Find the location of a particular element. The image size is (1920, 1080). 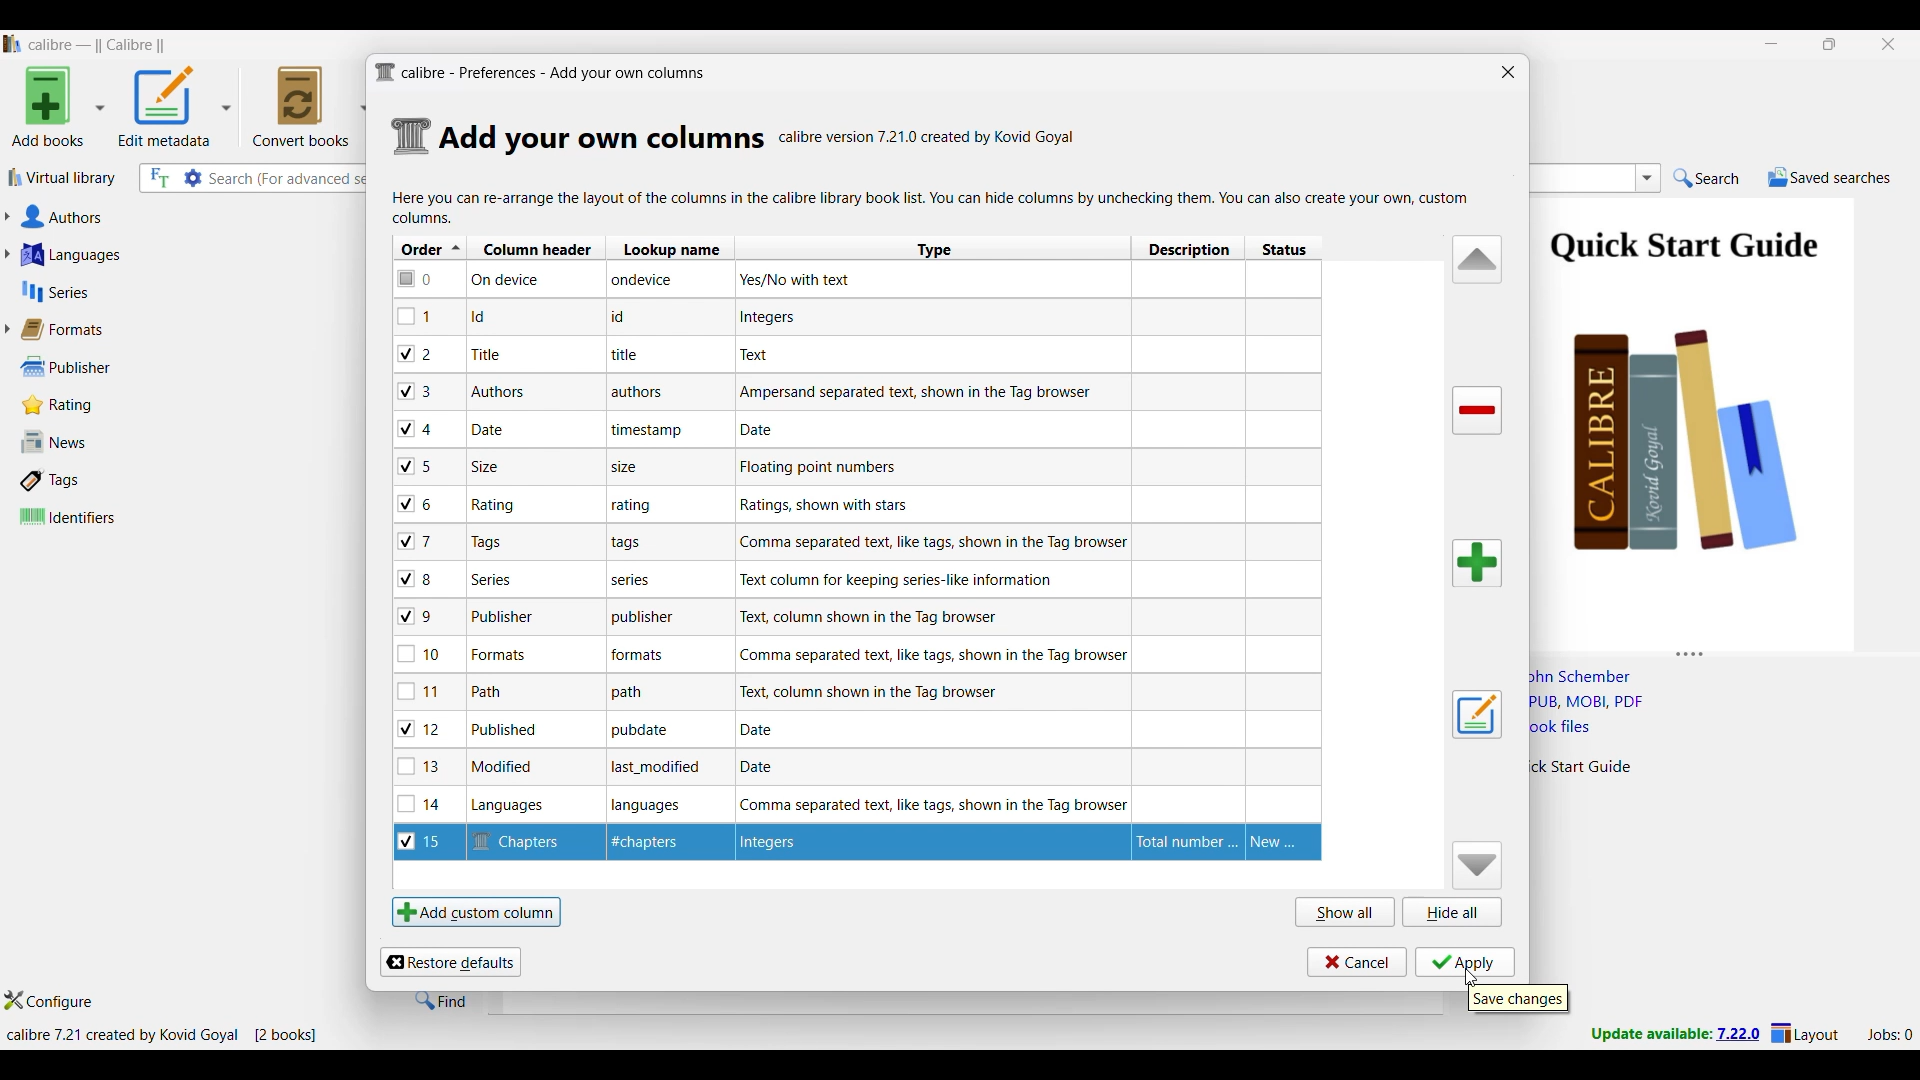

note is located at coordinates (636, 580).